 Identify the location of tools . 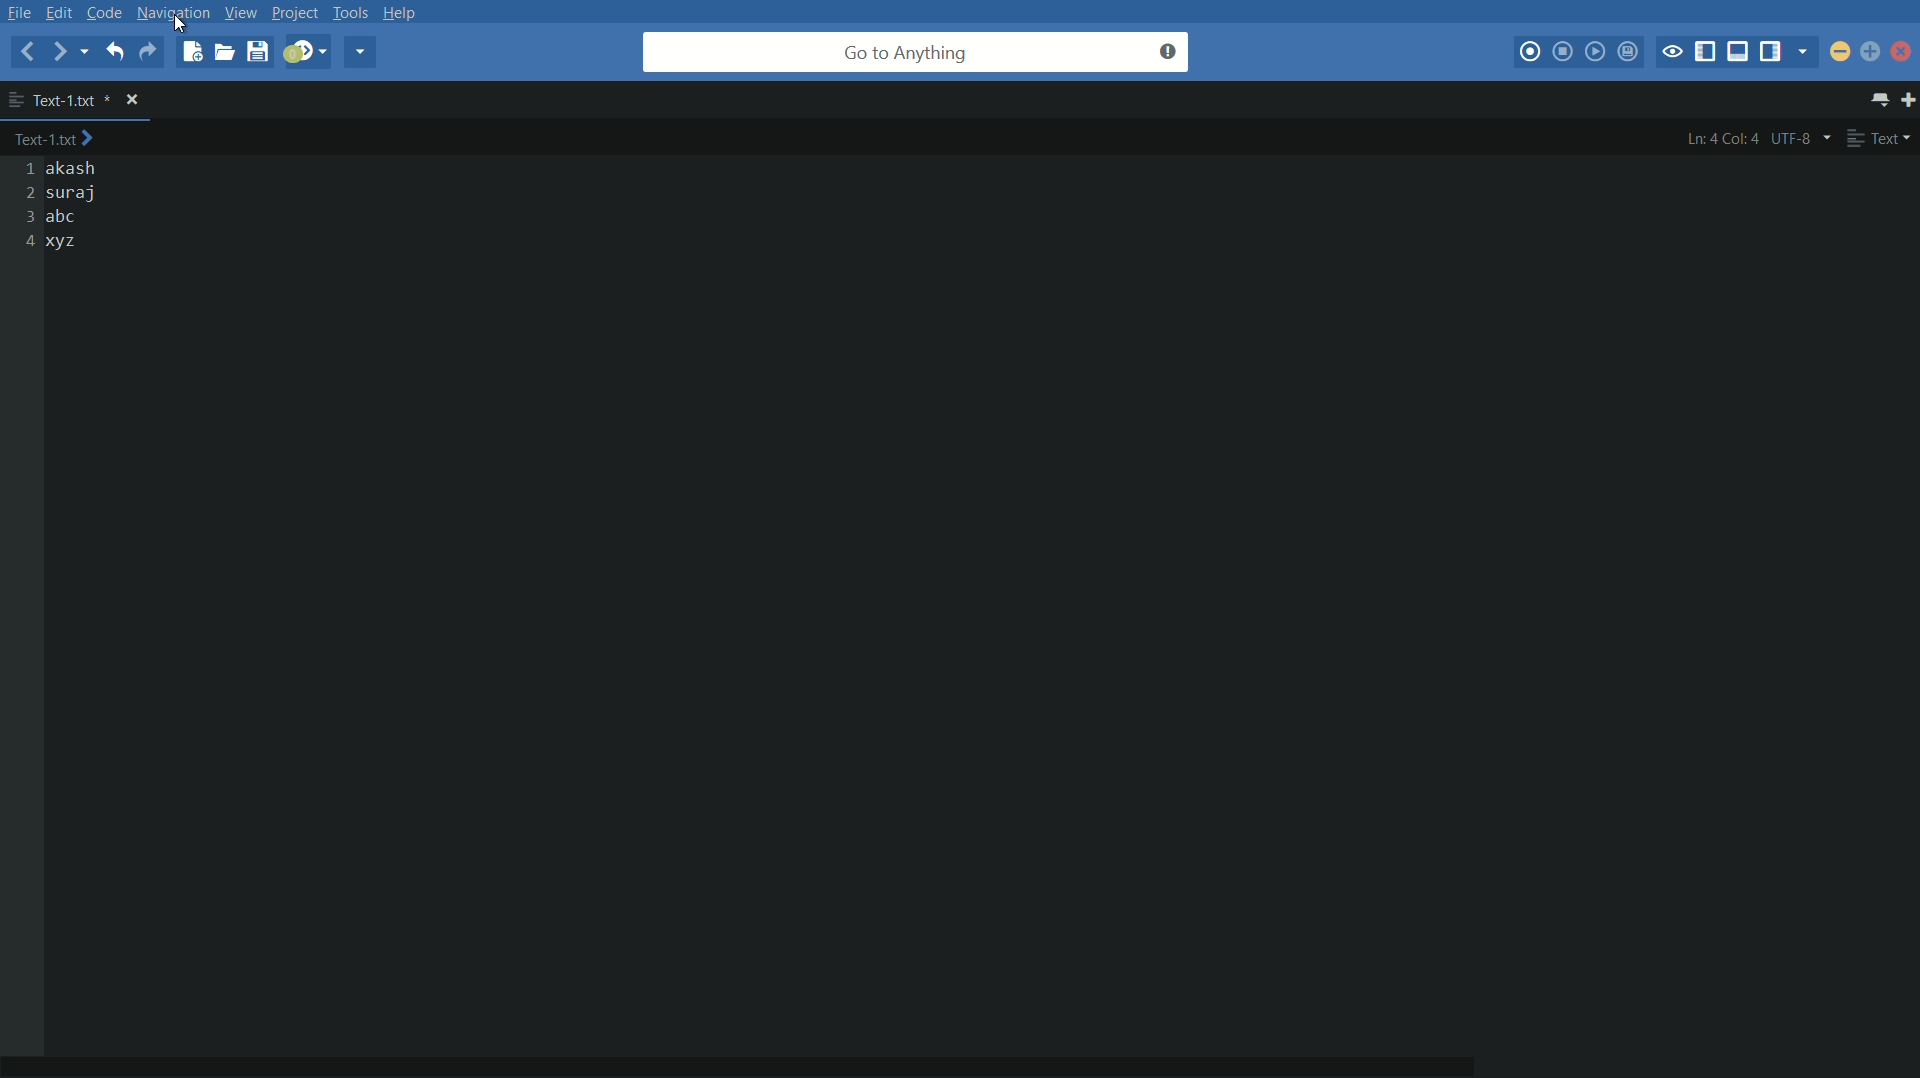
(352, 12).